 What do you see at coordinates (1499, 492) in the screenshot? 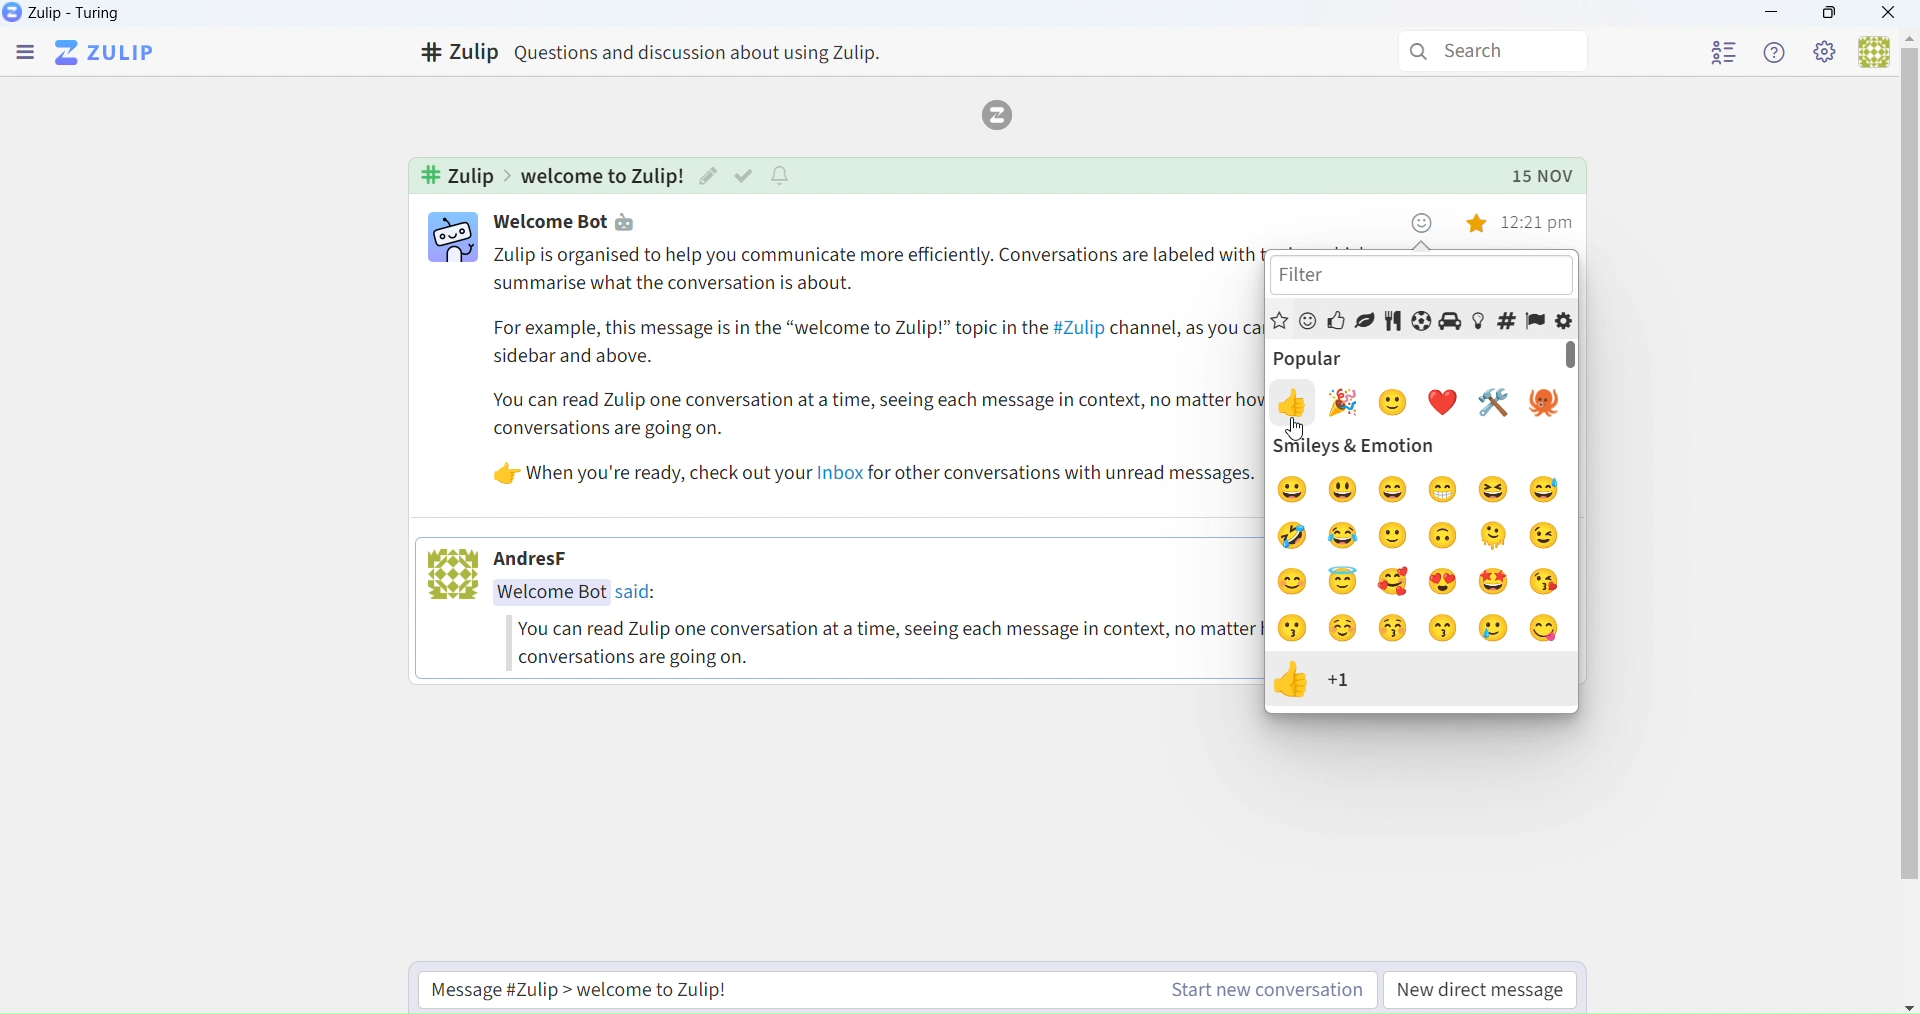
I see `laugh` at bounding box center [1499, 492].